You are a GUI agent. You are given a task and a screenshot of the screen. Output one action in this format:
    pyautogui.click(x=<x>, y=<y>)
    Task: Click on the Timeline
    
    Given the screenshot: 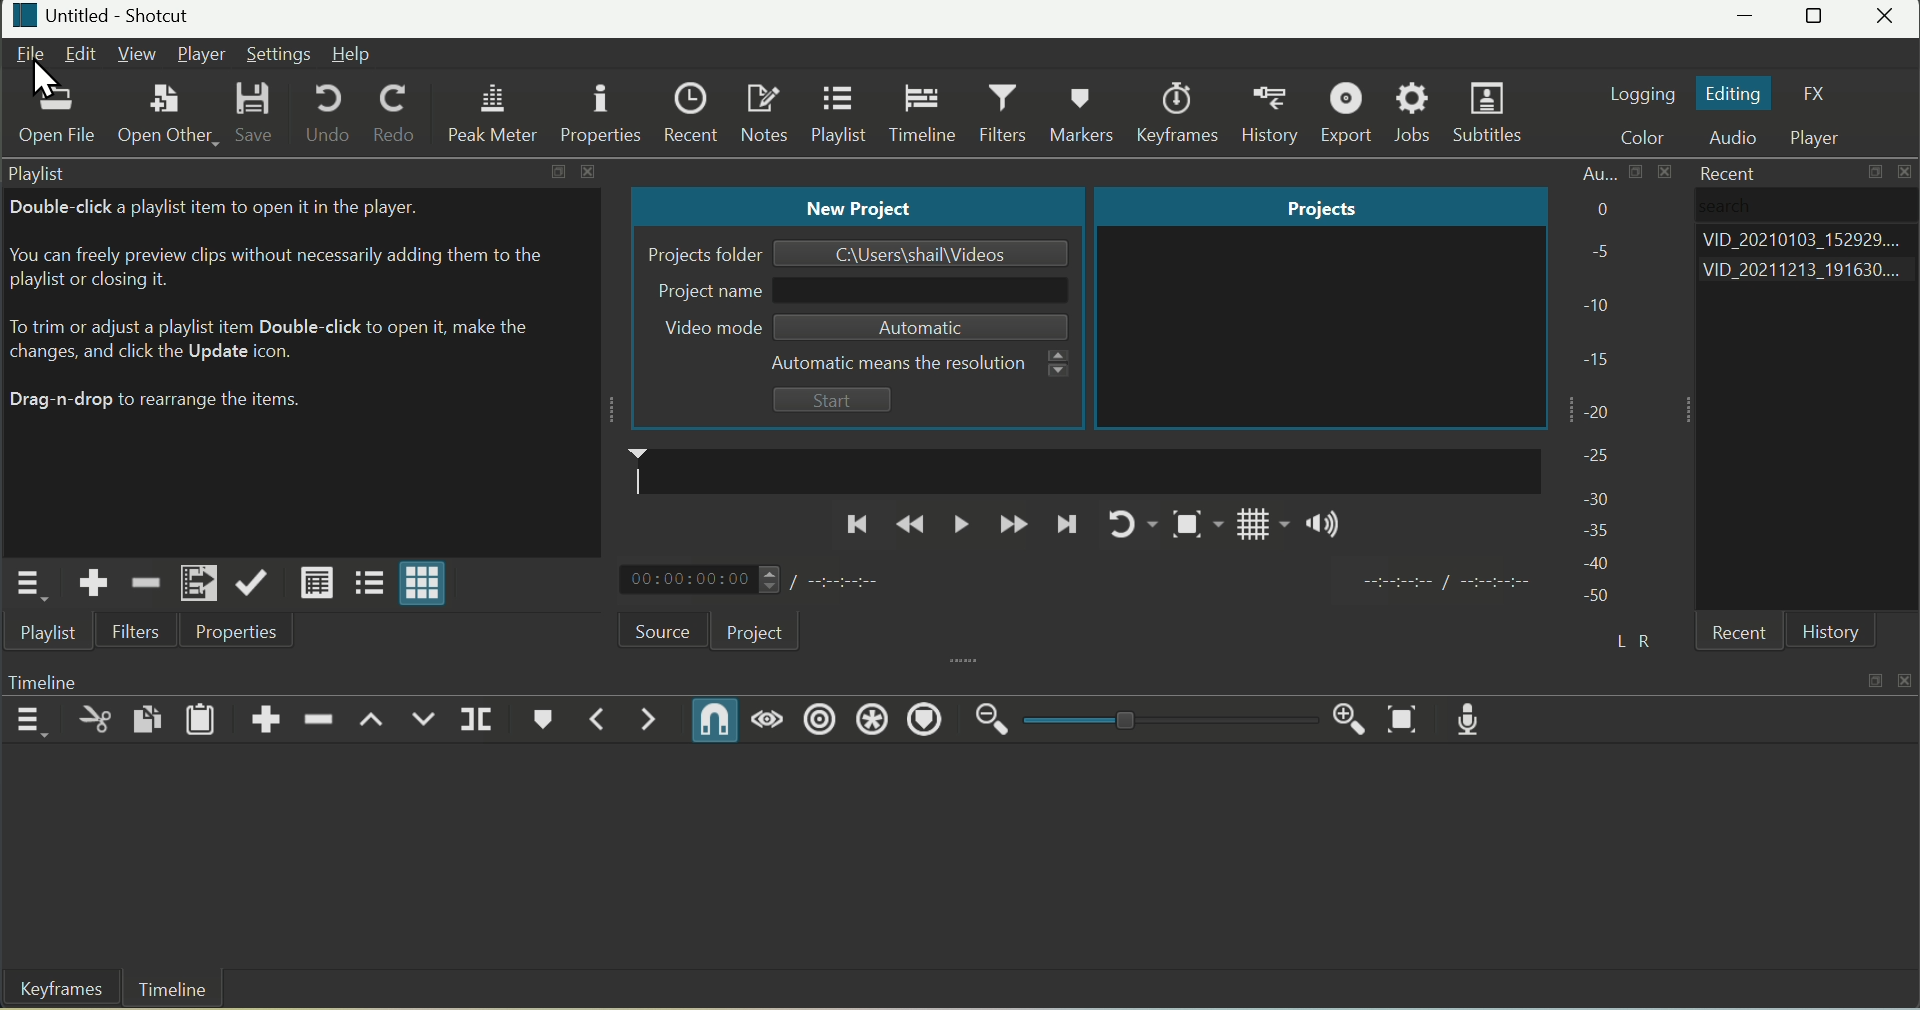 What is the action you would take?
    pyautogui.click(x=921, y=114)
    